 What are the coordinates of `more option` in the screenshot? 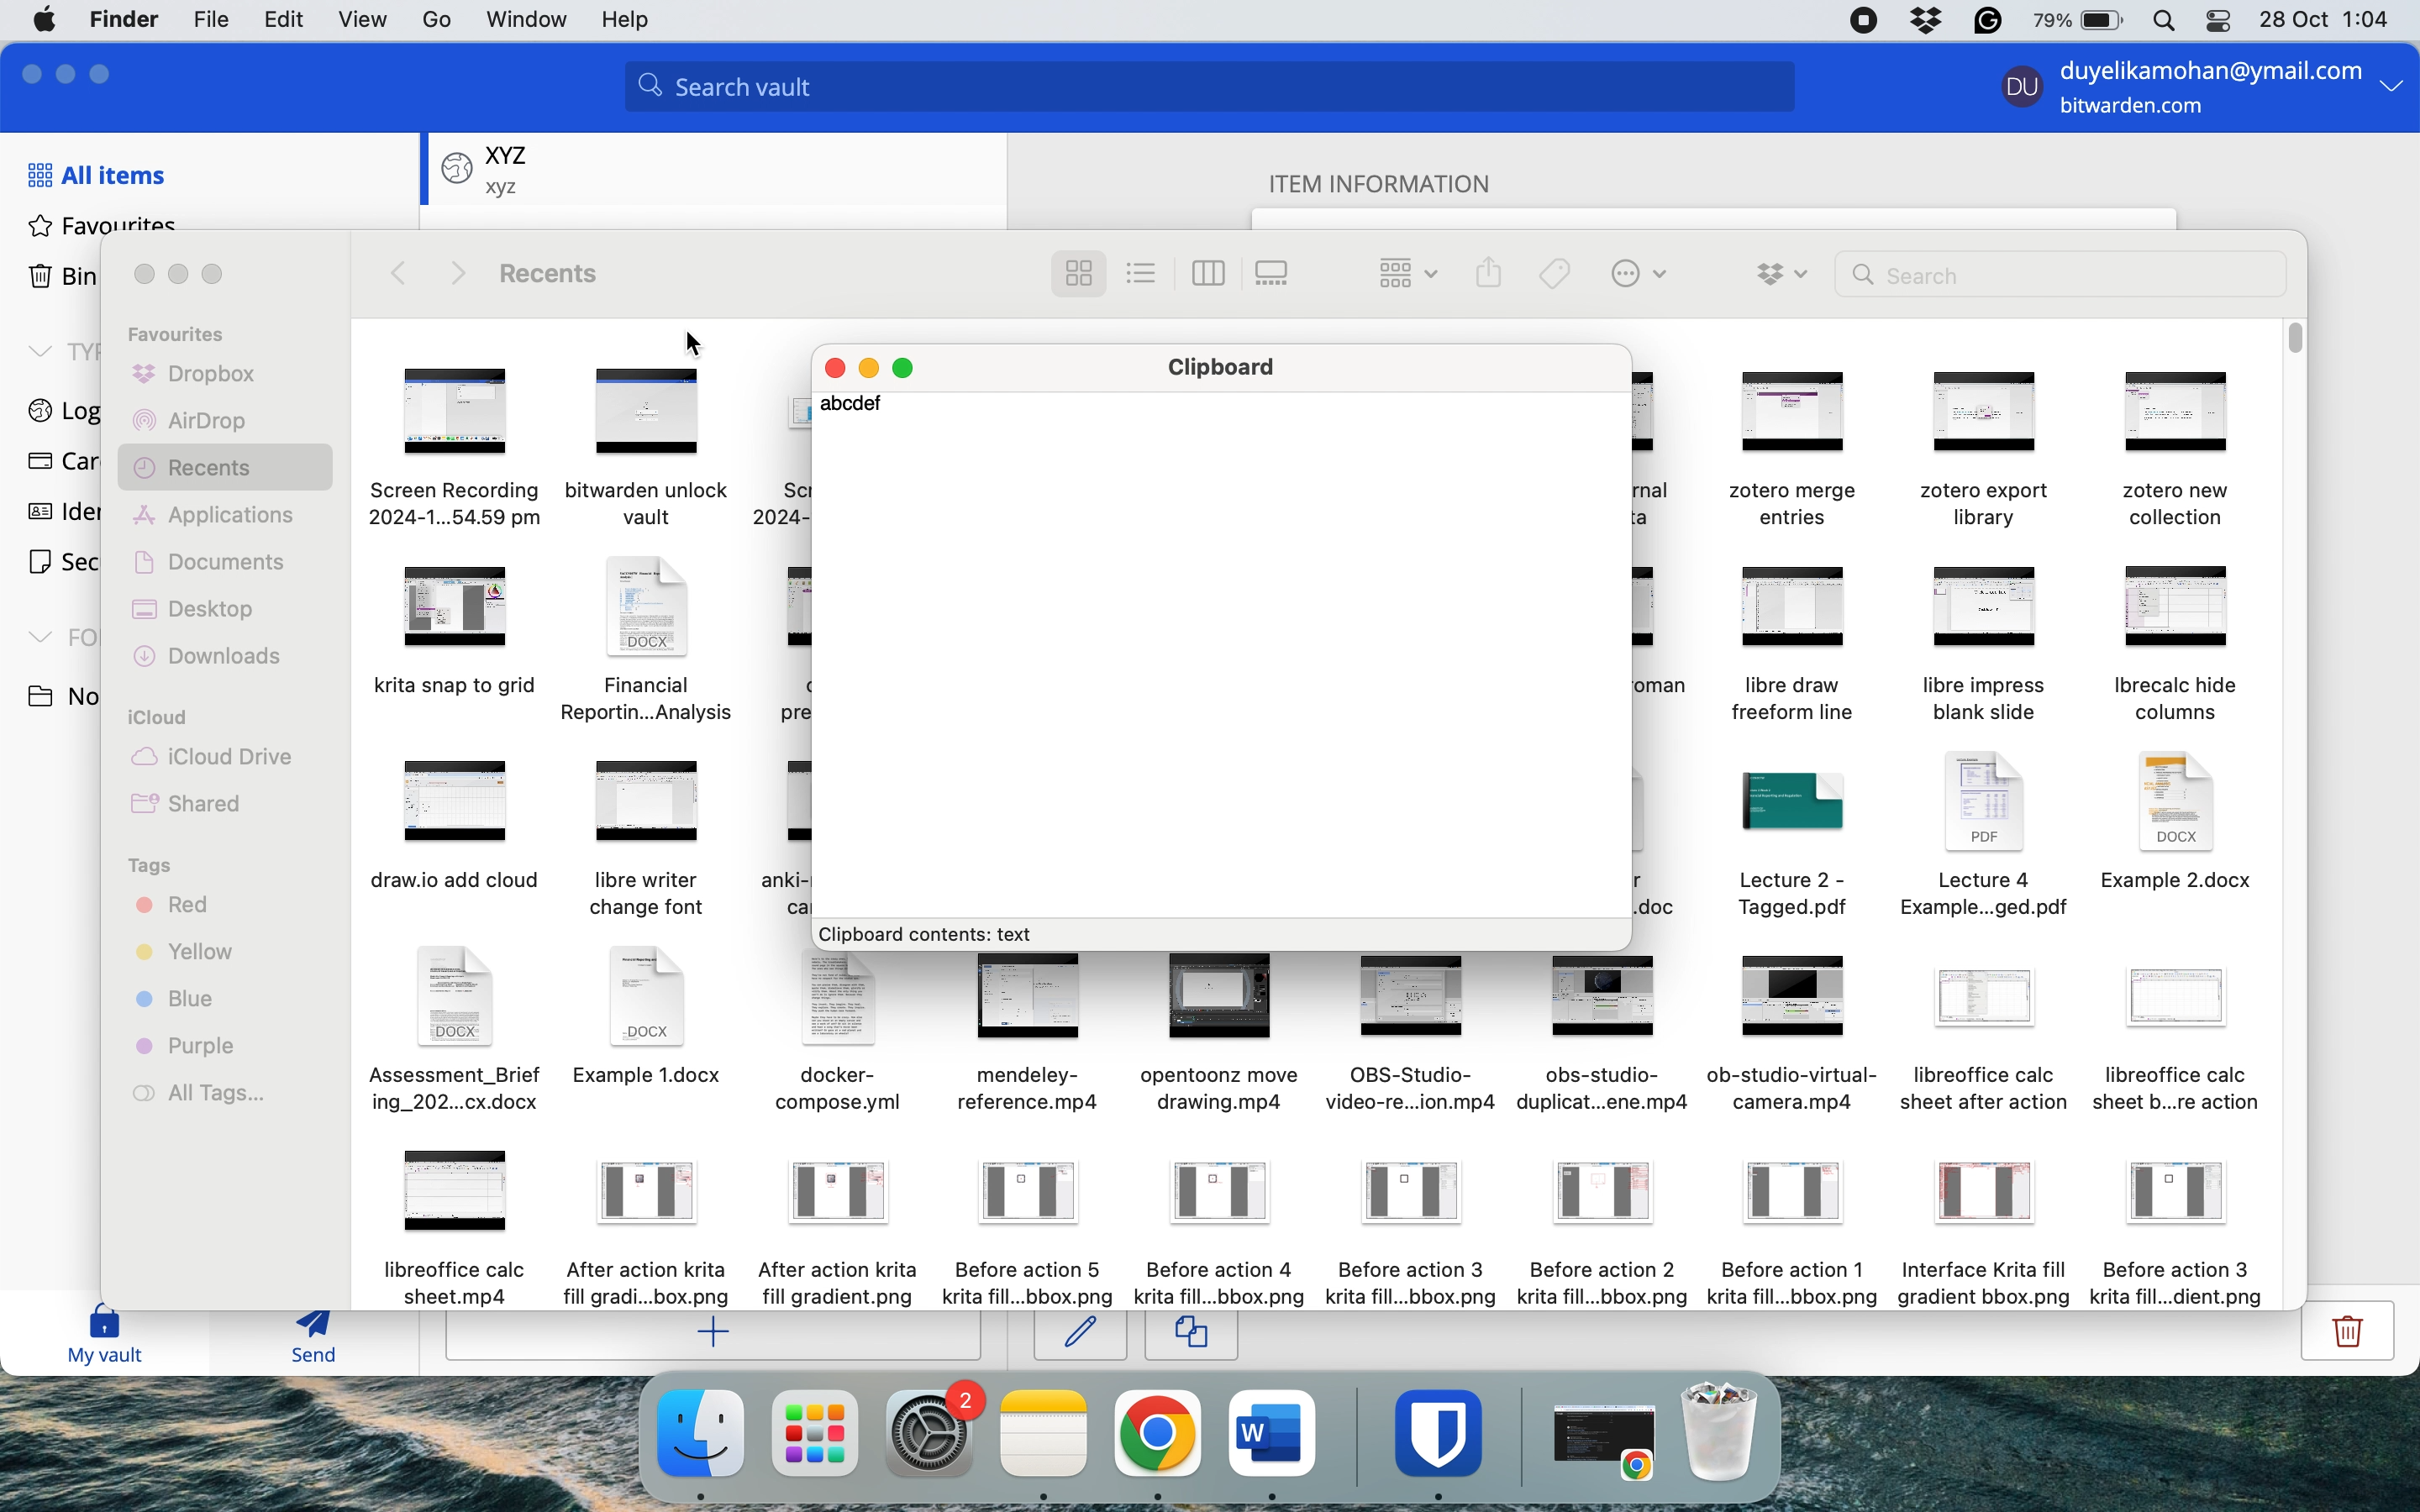 It's located at (2392, 91).